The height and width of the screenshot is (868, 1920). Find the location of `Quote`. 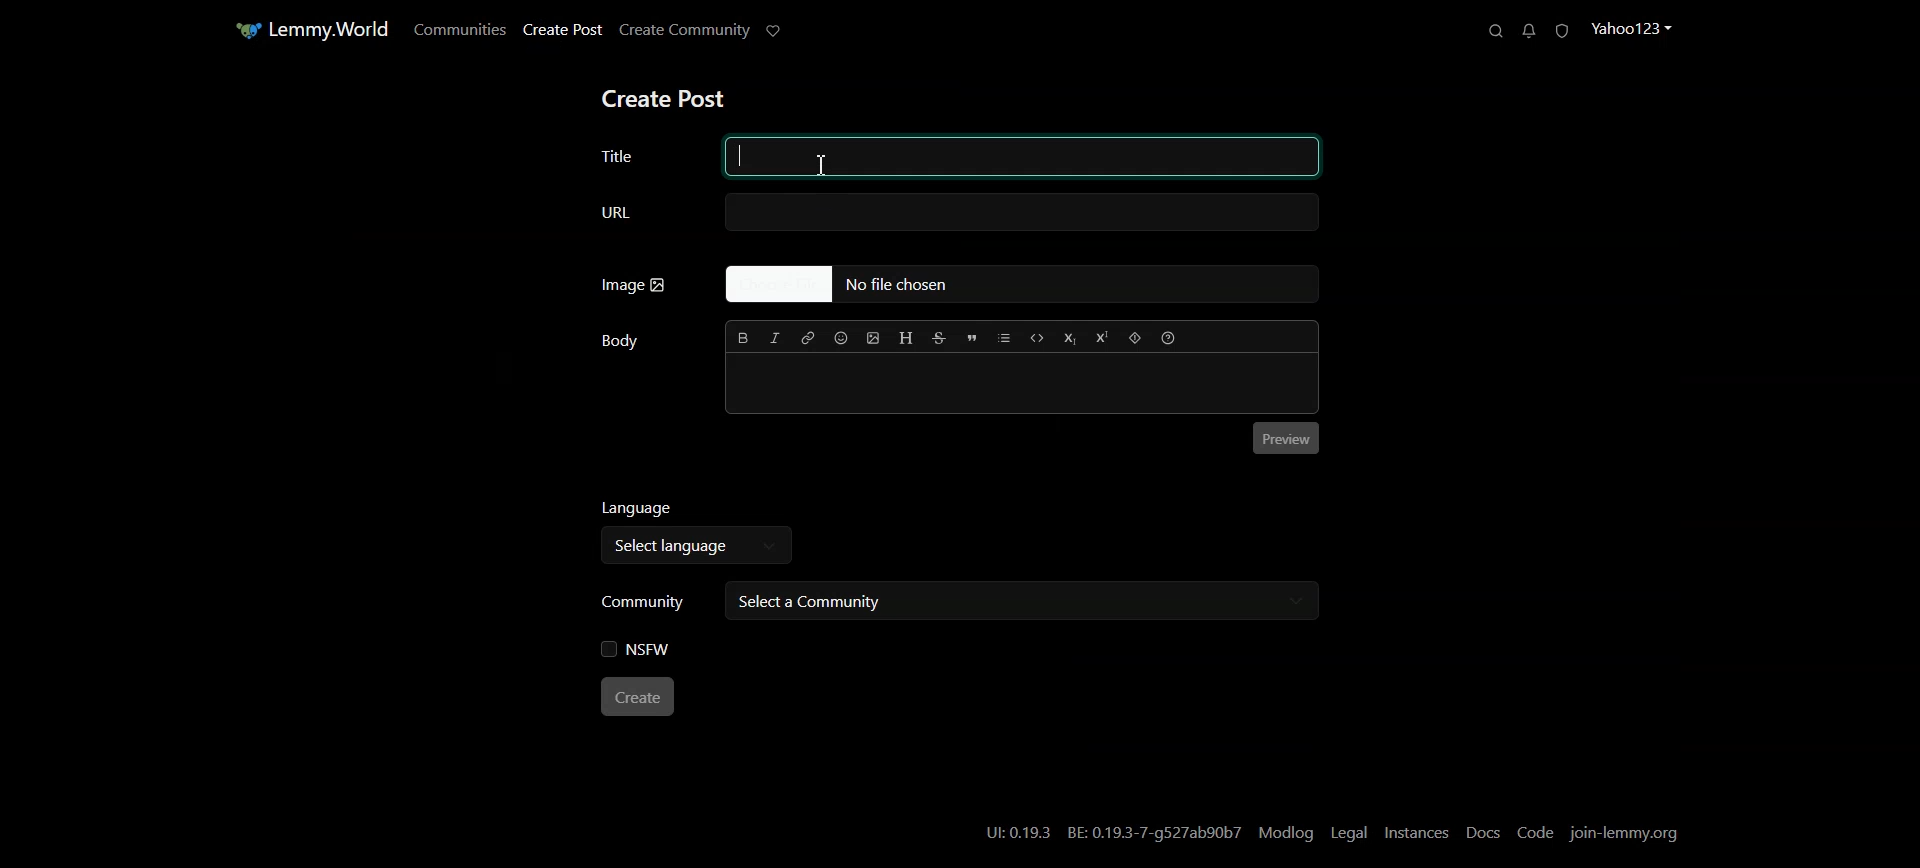

Quote is located at coordinates (972, 339).